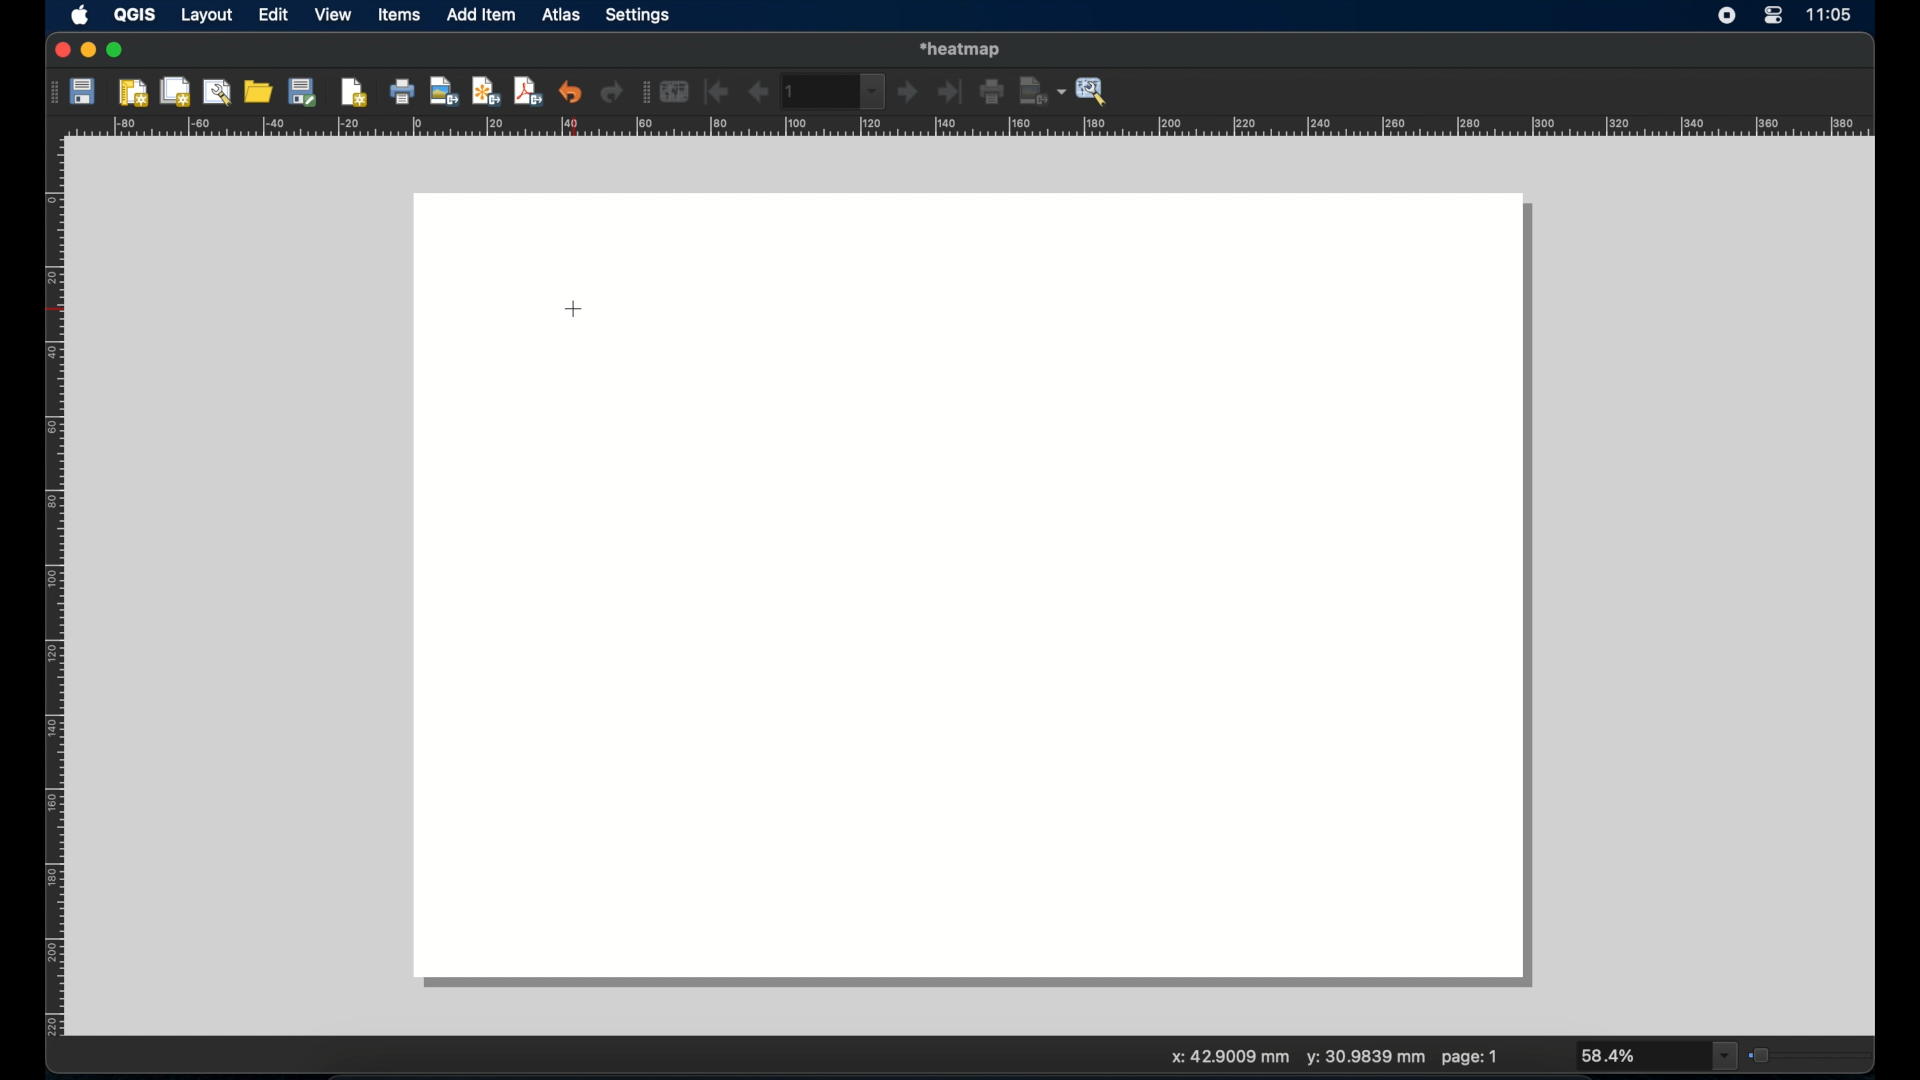 Image resolution: width=1920 pixels, height=1080 pixels. I want to click on previous feature, so click(757, 92).